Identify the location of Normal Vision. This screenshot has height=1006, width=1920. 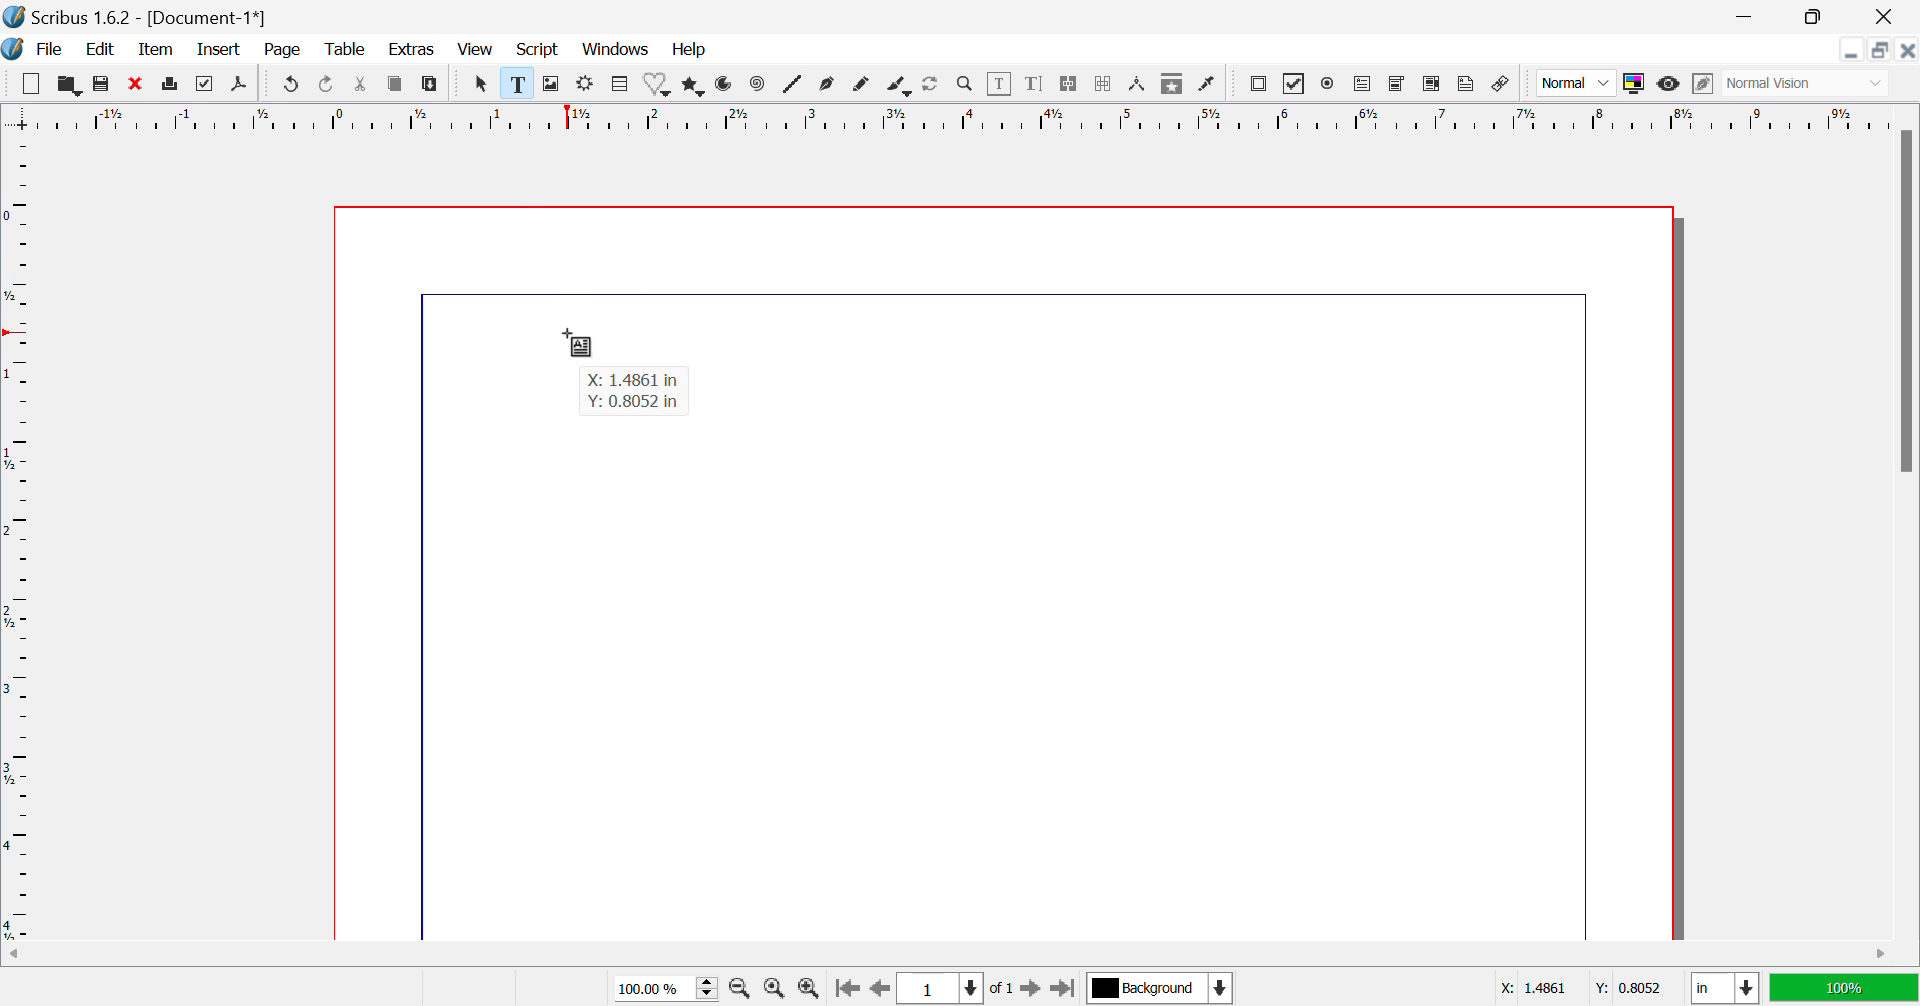
(1810, 85).